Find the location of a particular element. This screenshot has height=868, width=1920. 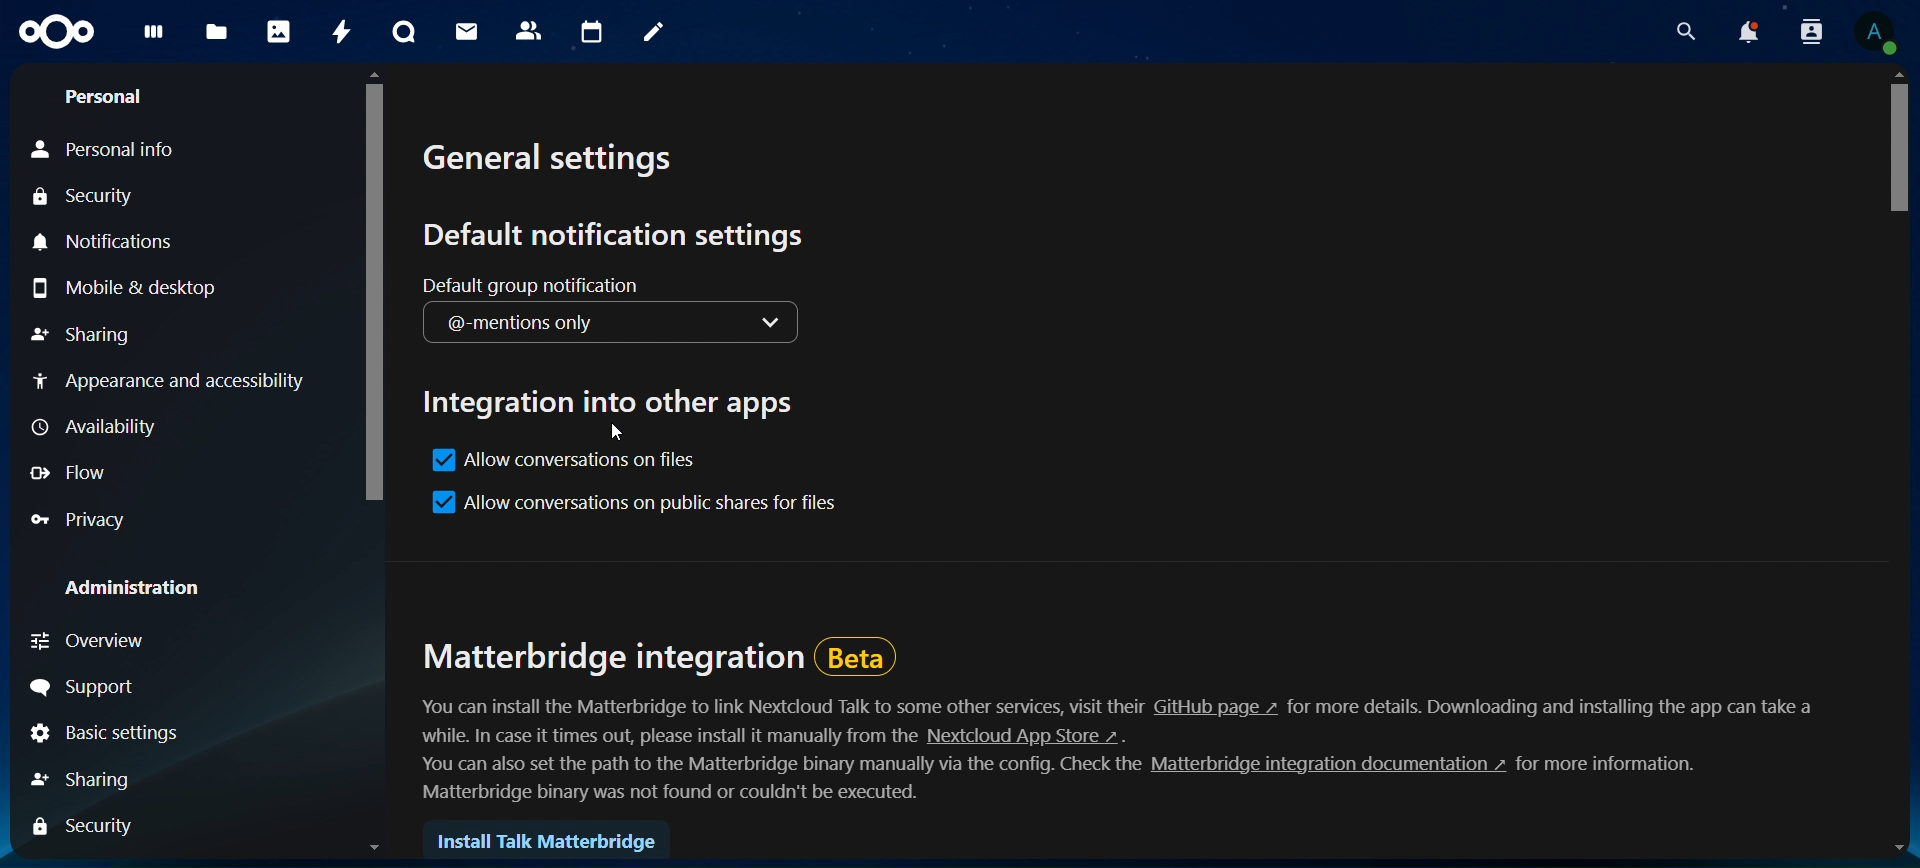

search is located at coordinates (1675, 30).